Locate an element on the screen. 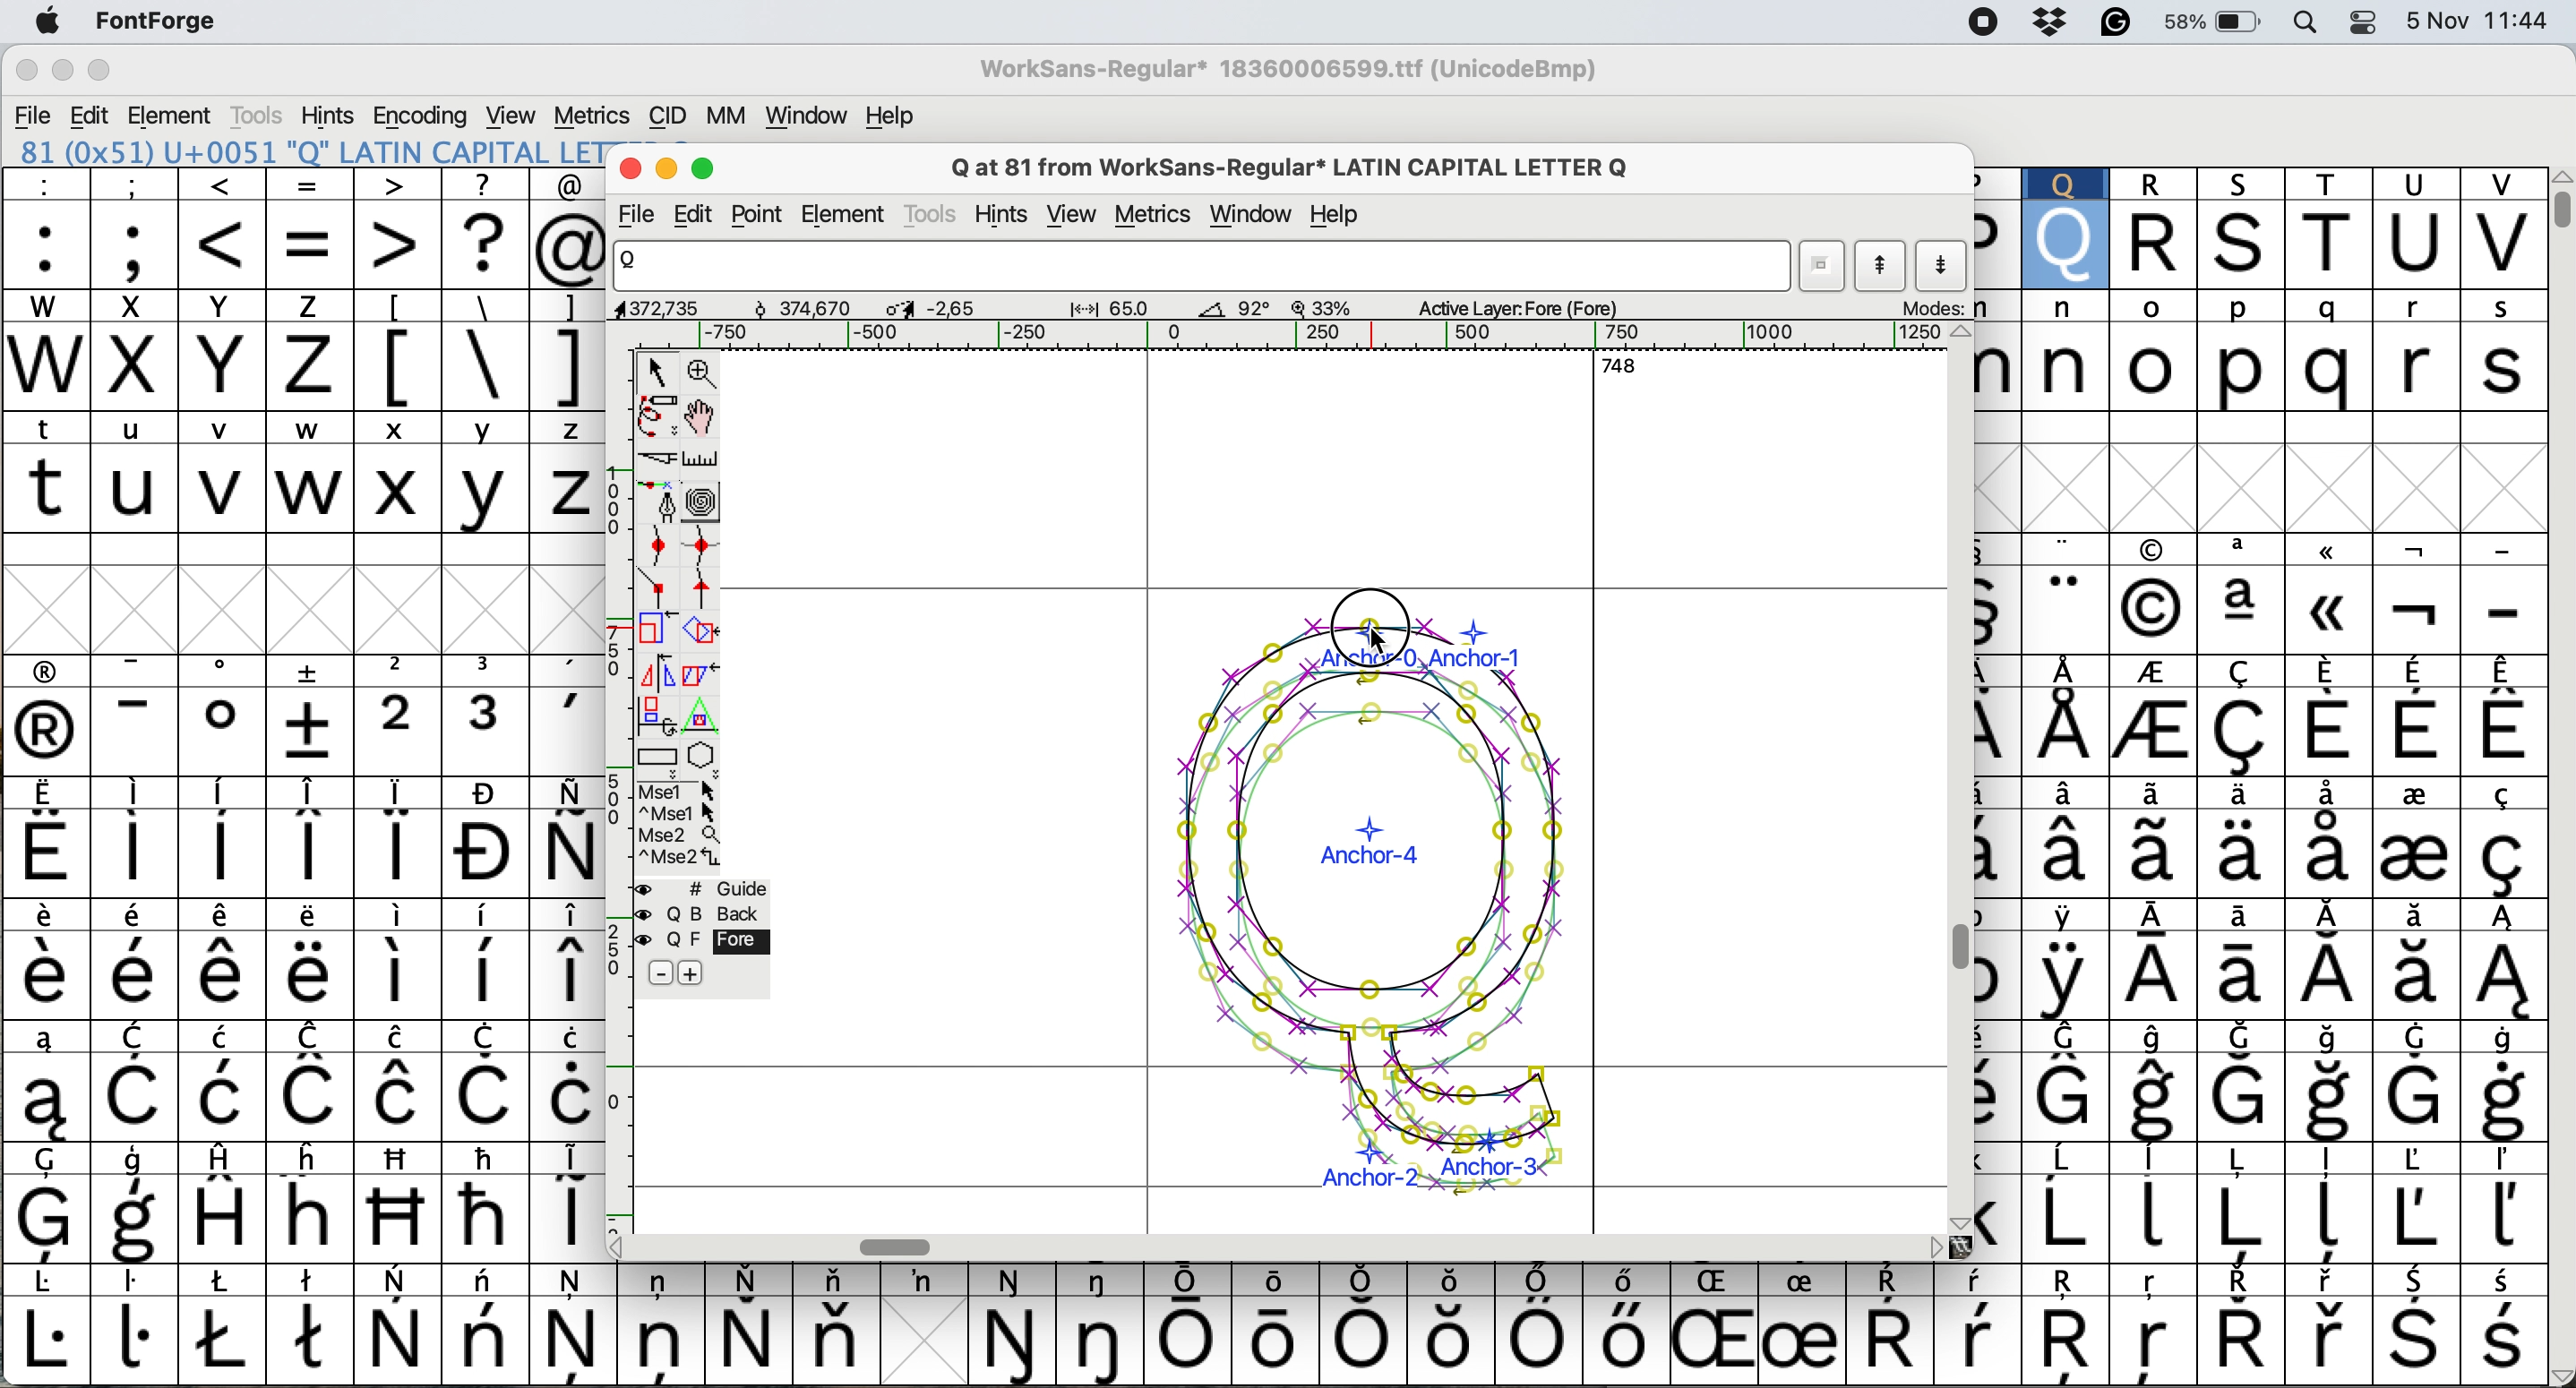  skew the selection is located at coordinates (699, 673).